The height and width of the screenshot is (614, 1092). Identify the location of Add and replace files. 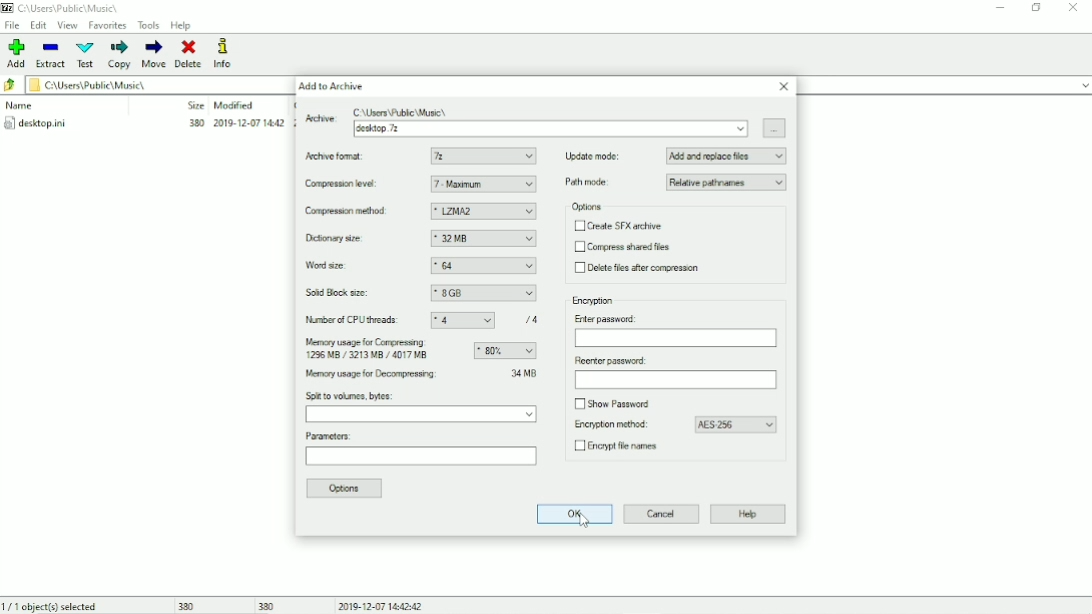
(727, 156).